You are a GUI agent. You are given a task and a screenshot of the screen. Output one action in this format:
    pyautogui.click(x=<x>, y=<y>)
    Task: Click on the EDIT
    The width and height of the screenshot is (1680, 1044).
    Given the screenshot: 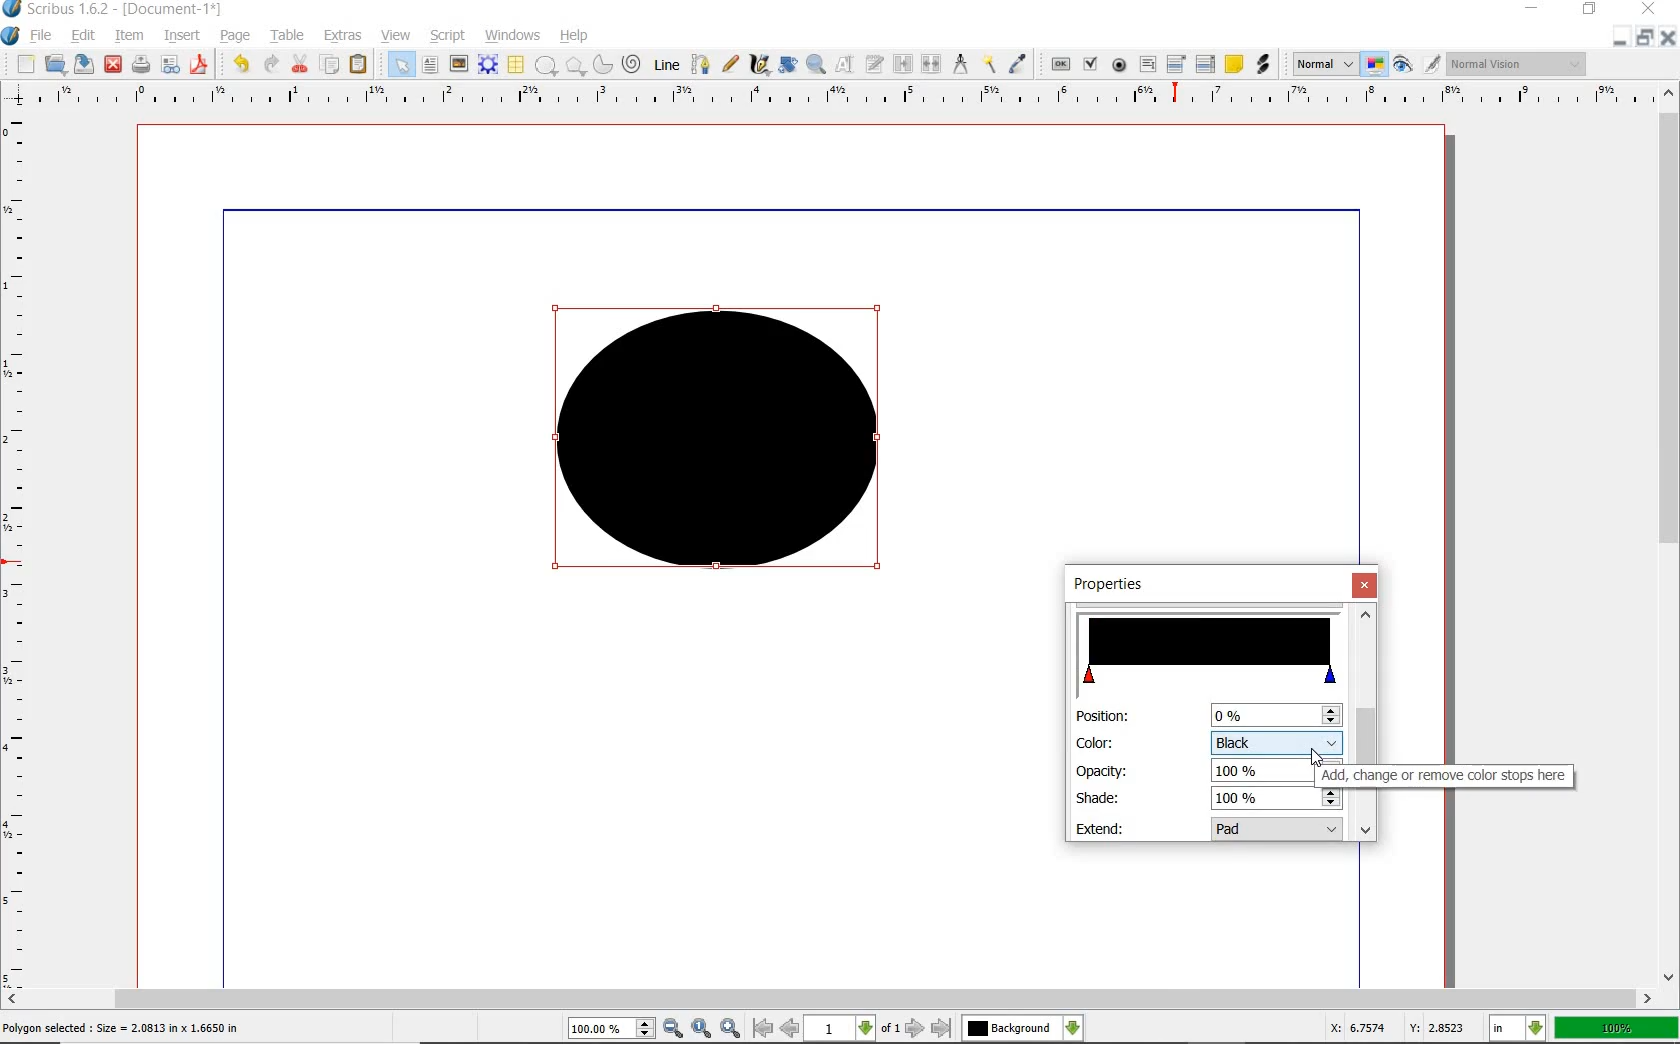 What is the action you would take?
    pyautogui.click(x=82, y=37)
    